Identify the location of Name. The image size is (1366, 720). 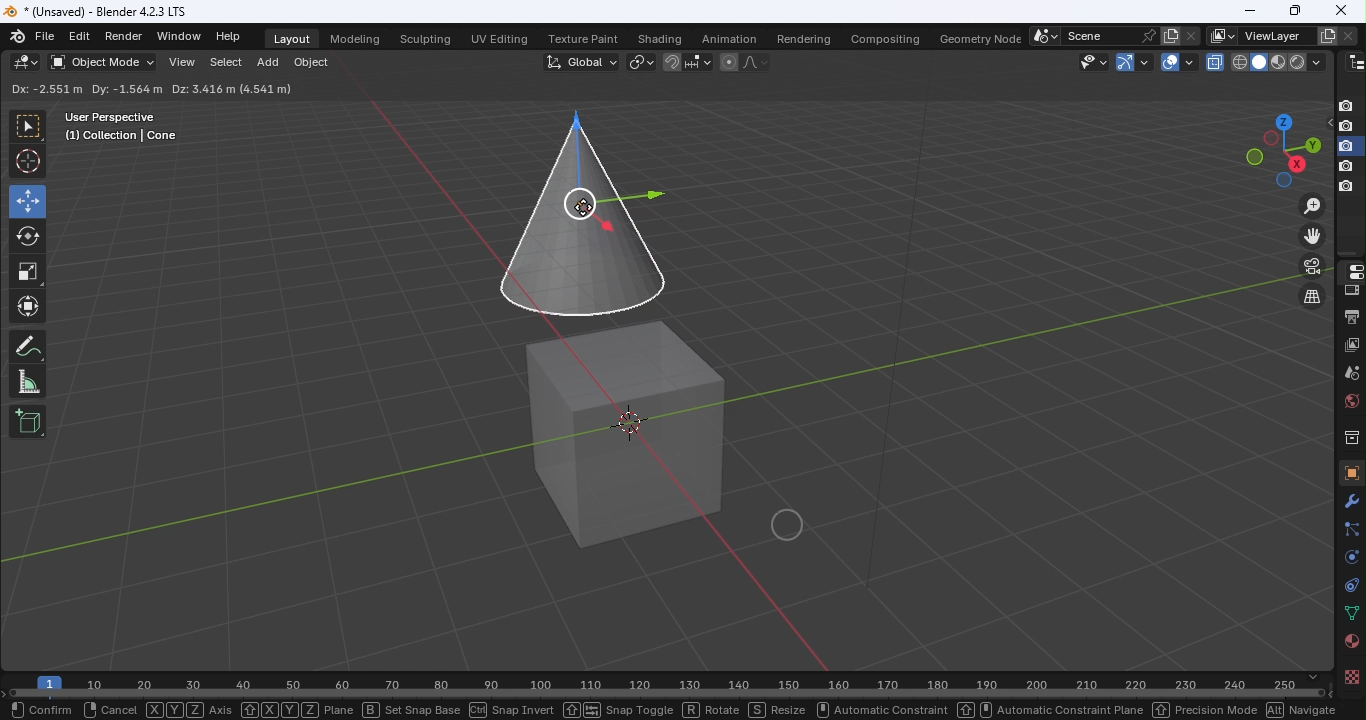
(1098, 35).